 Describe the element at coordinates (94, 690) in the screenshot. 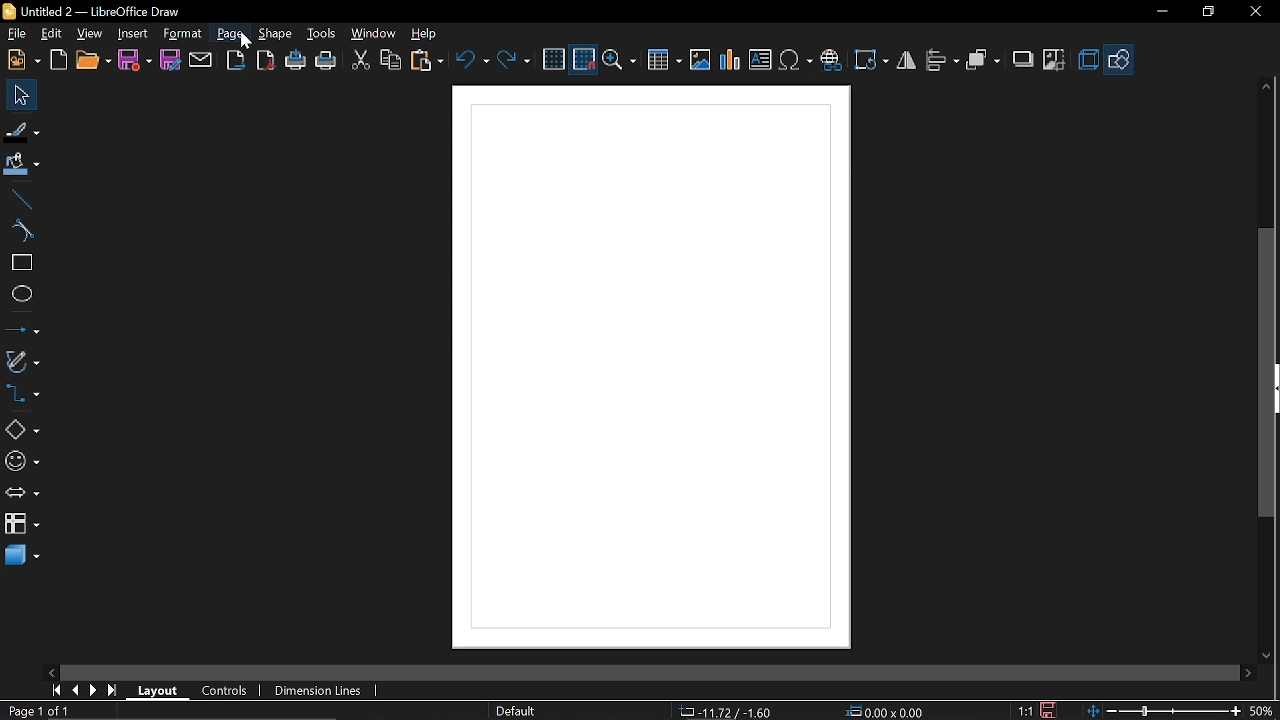

I see `Next page` at that location.